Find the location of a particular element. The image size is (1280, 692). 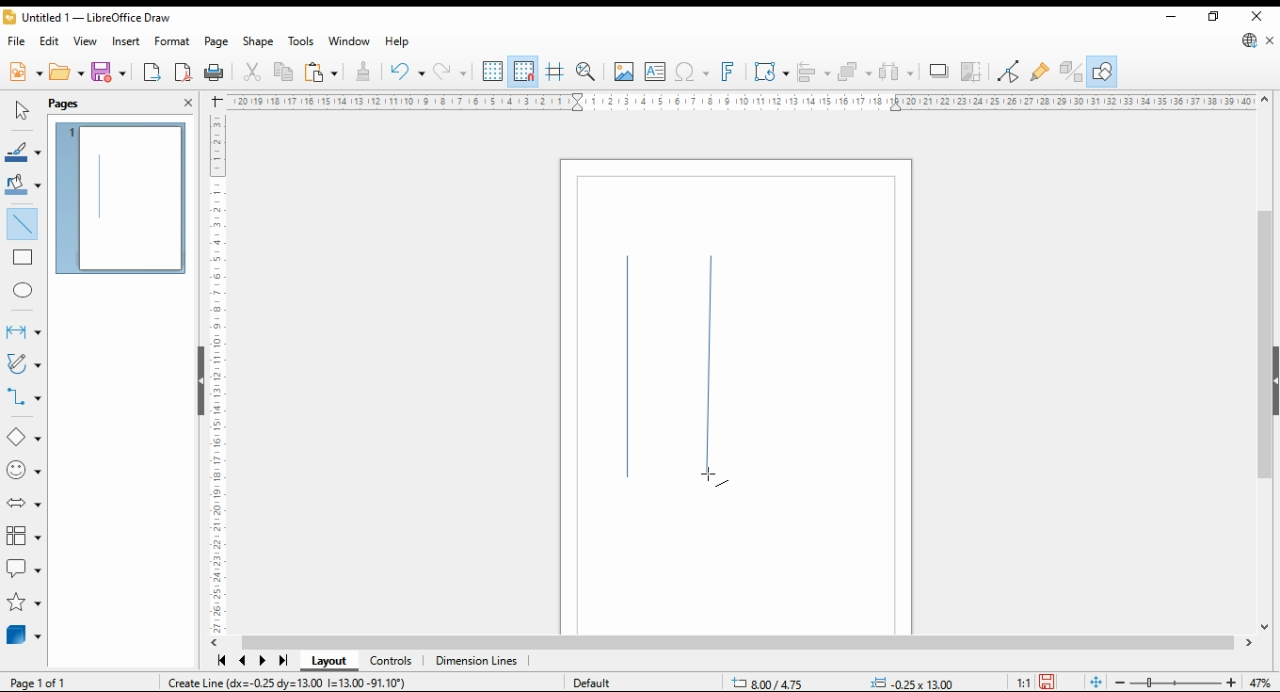

flowchart is located at coordinates (21, 536).